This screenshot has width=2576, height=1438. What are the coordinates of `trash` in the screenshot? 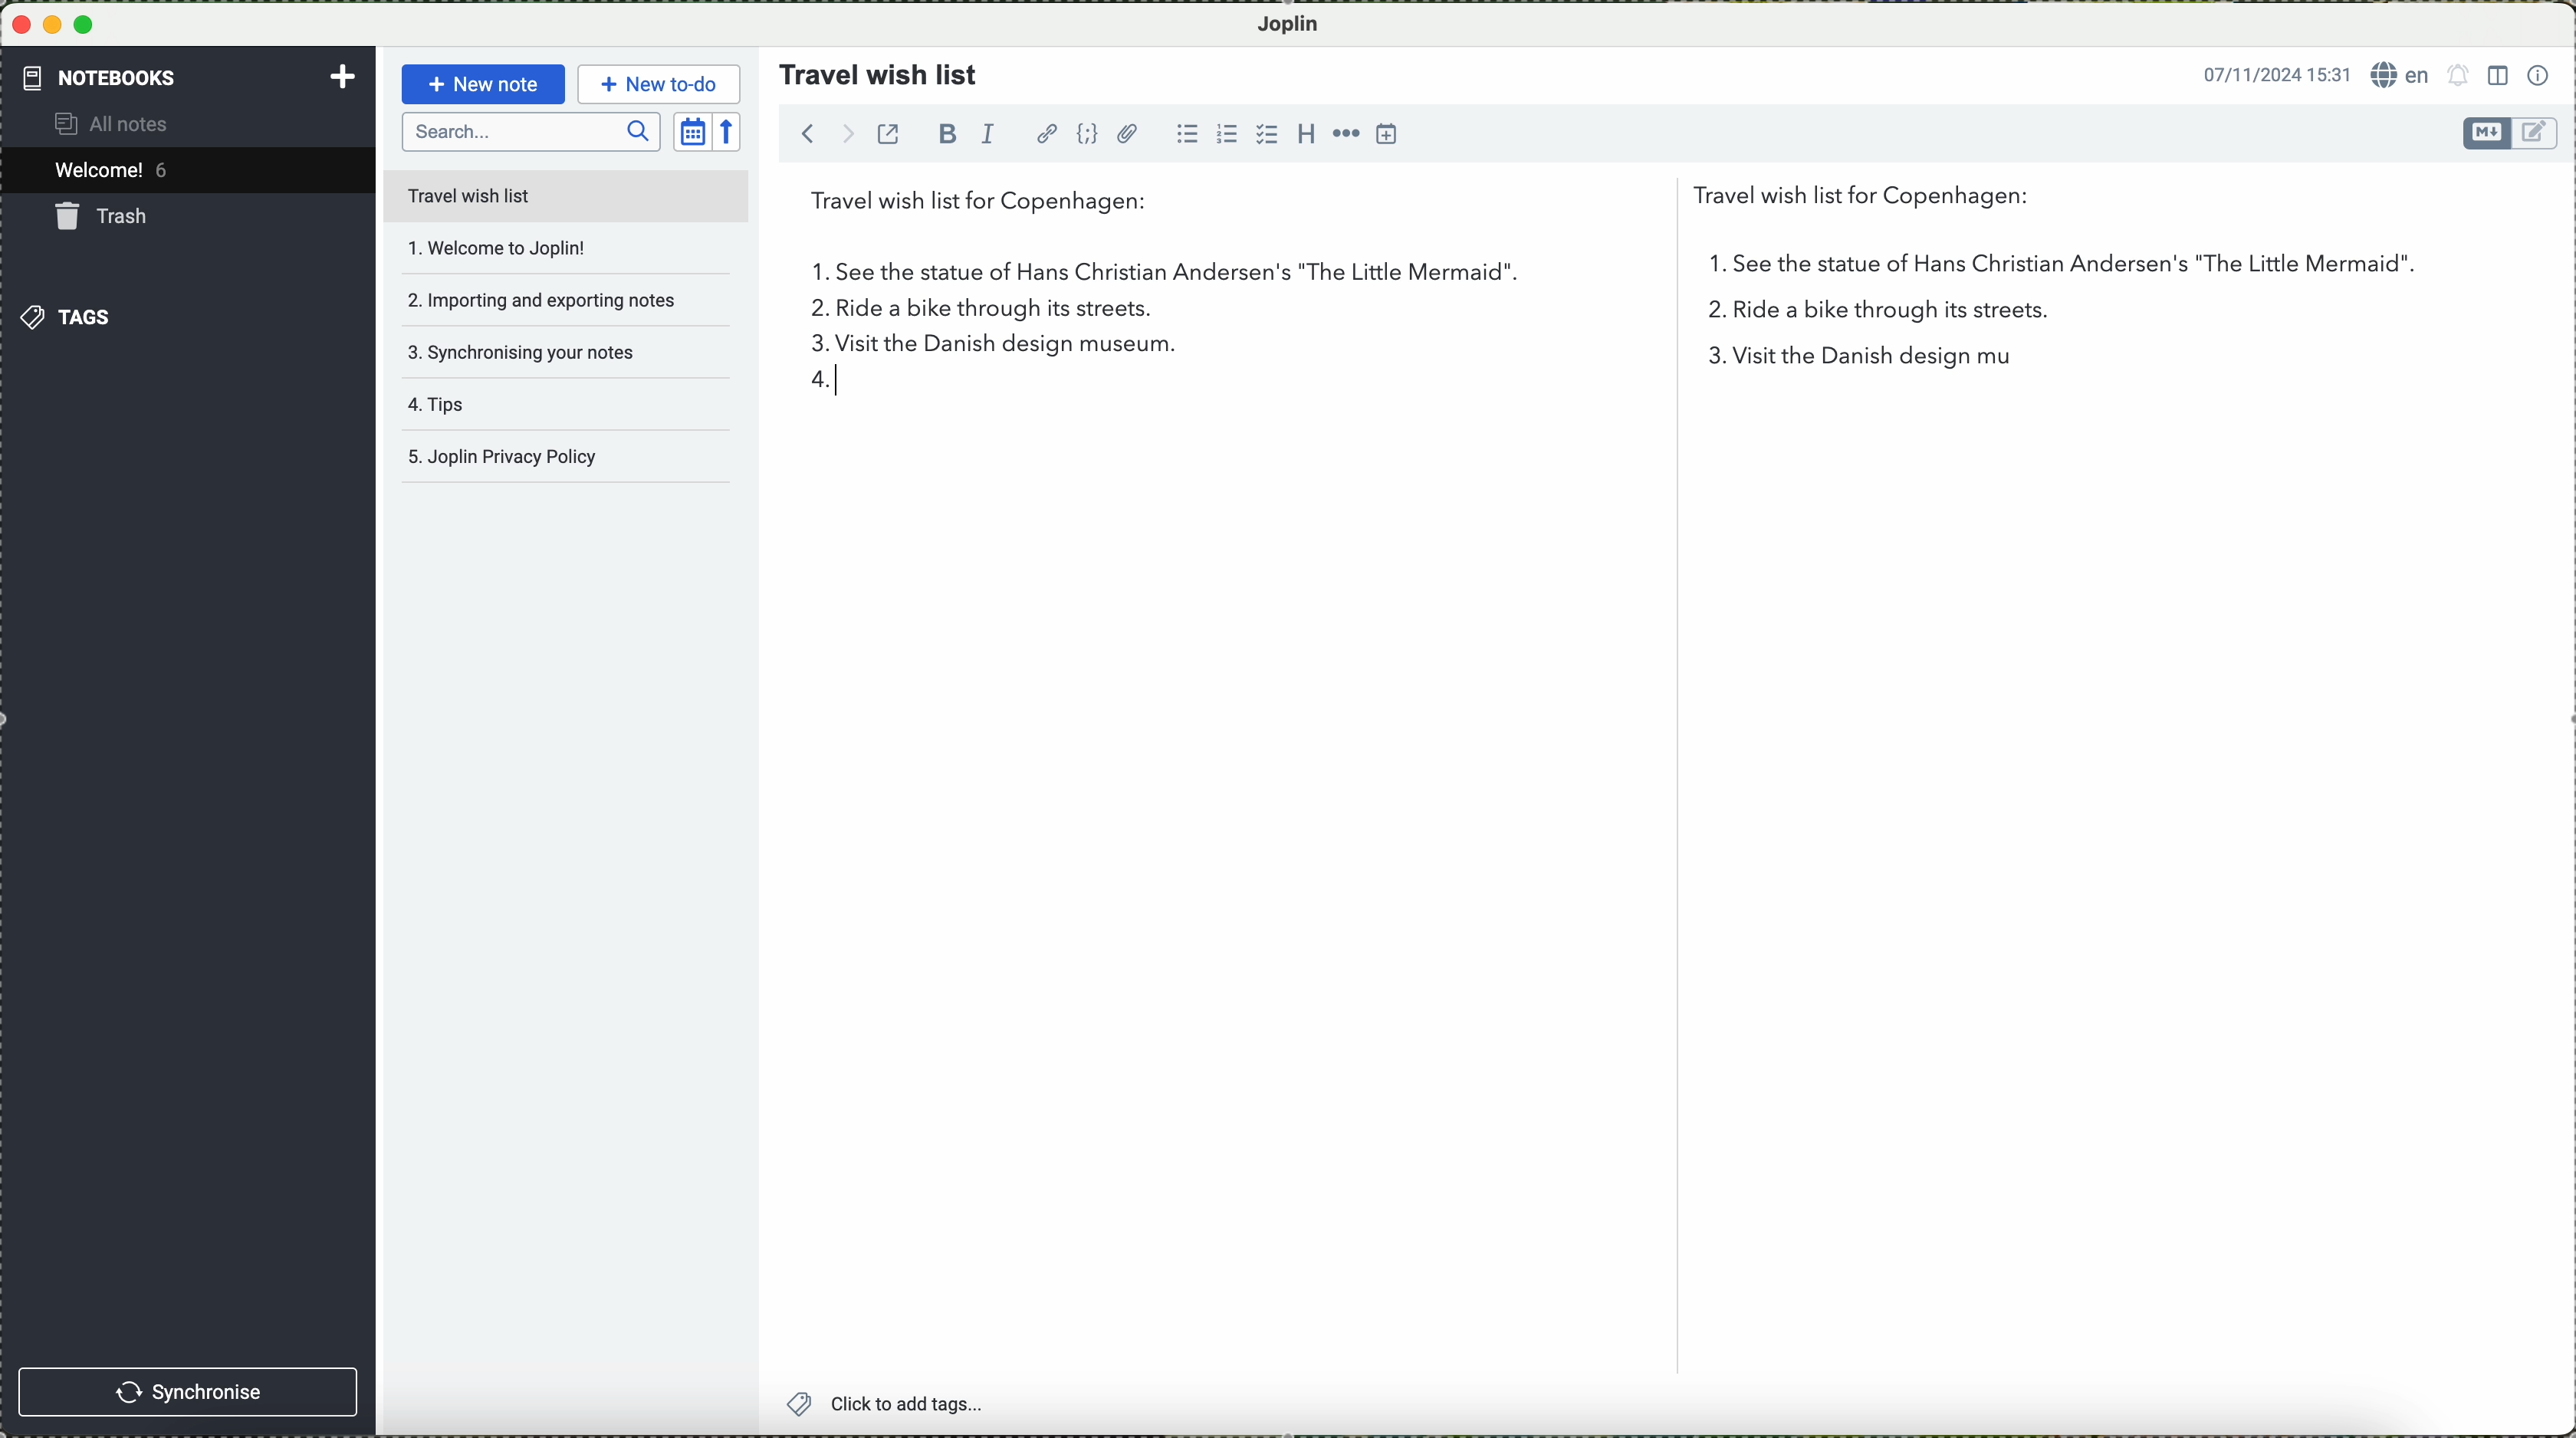 It's located at (106, 216).